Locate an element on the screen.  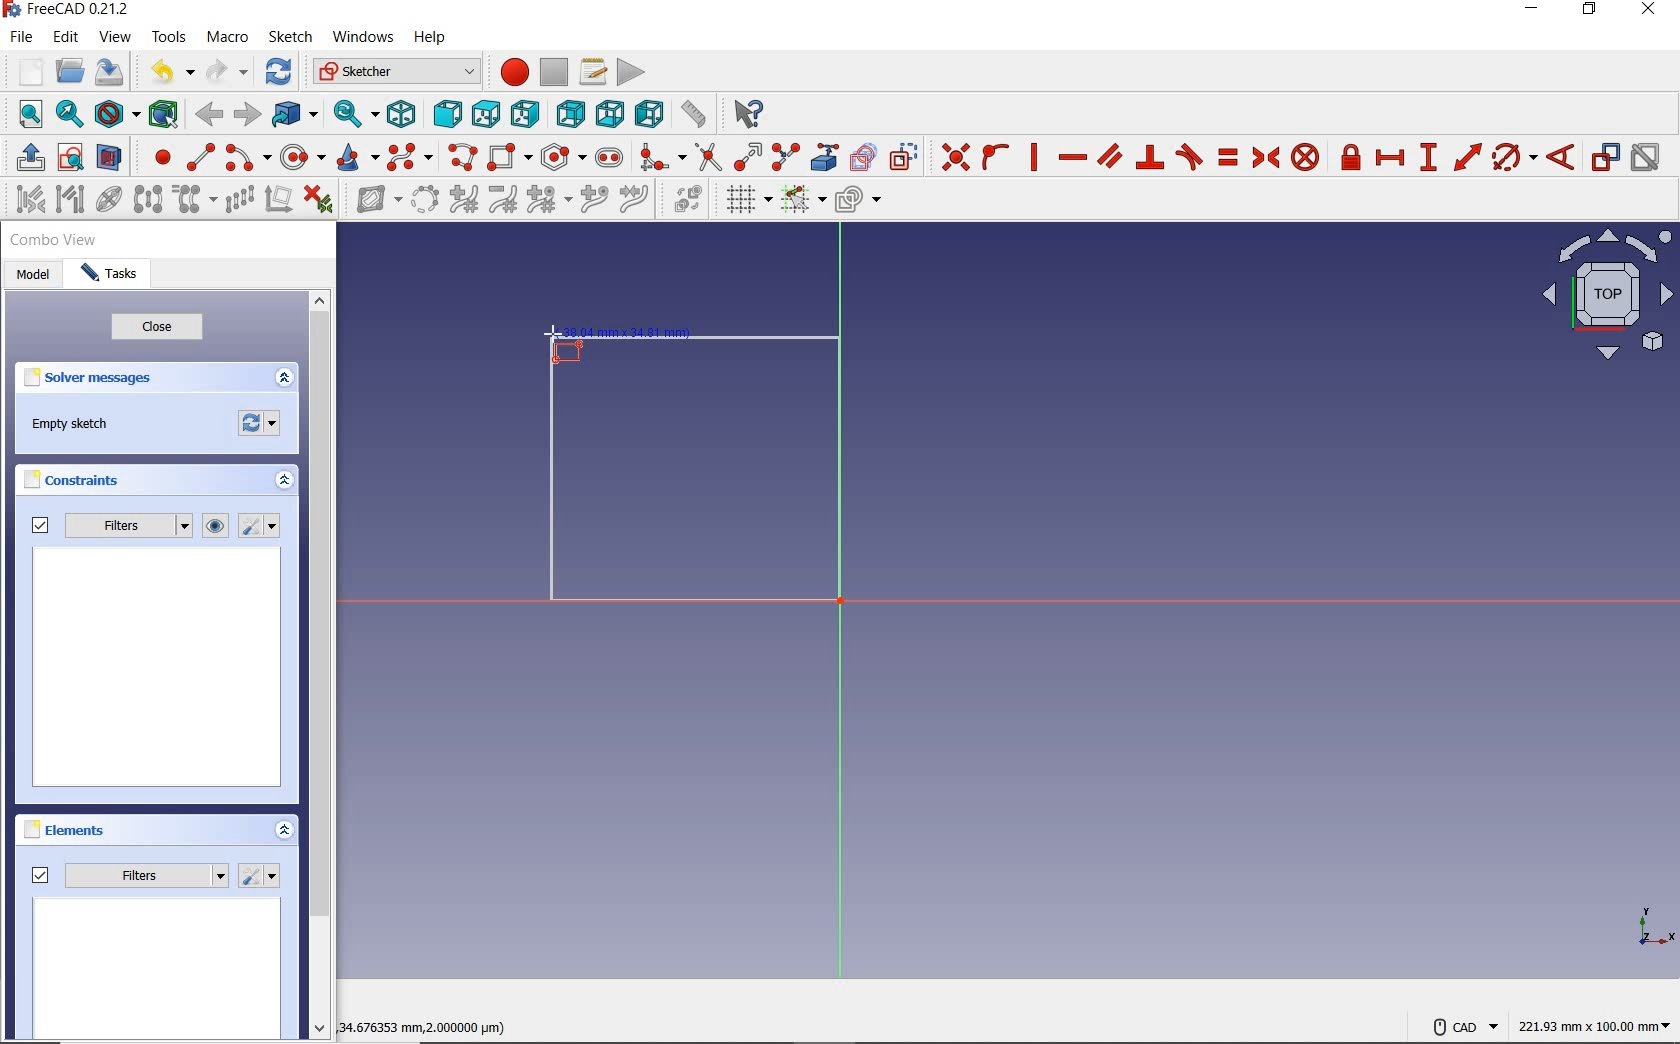
constrain horizontal ditance is located at coordinates (1392, 157).